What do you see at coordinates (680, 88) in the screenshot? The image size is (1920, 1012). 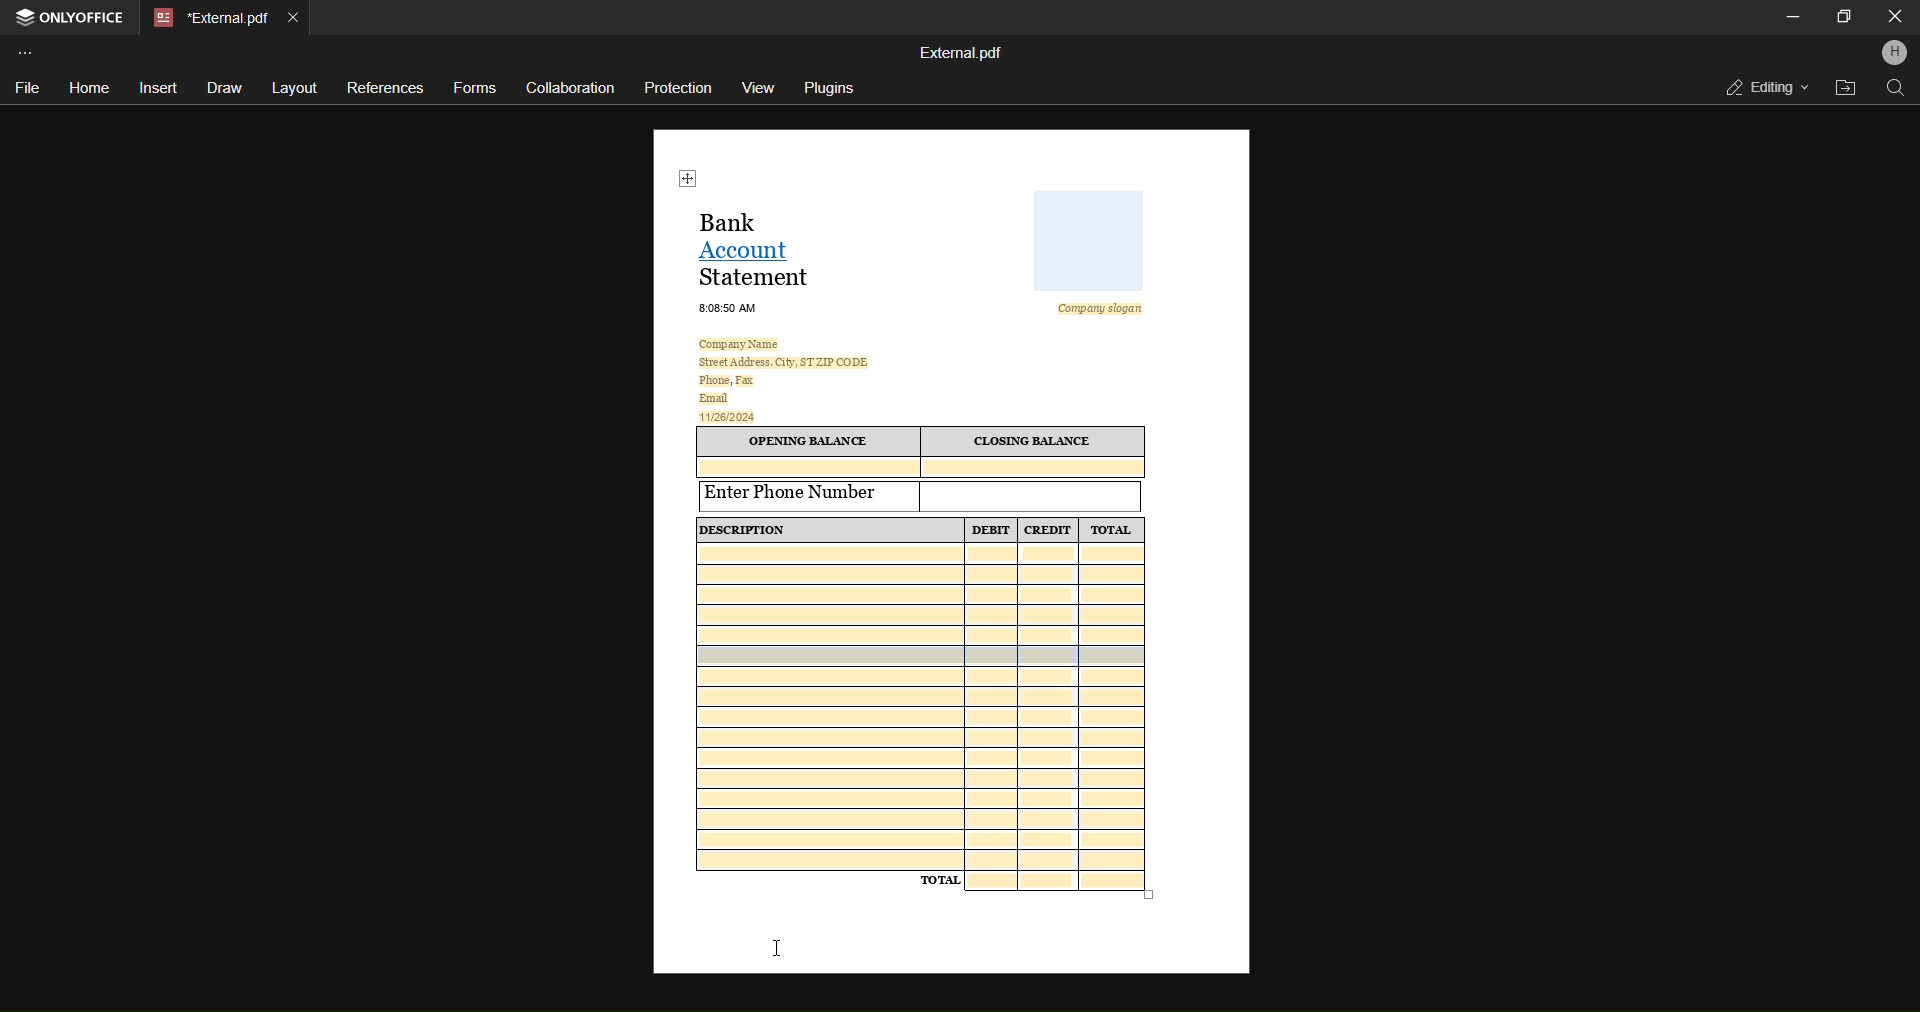 I see `protection` at bounding box center [680, 88].